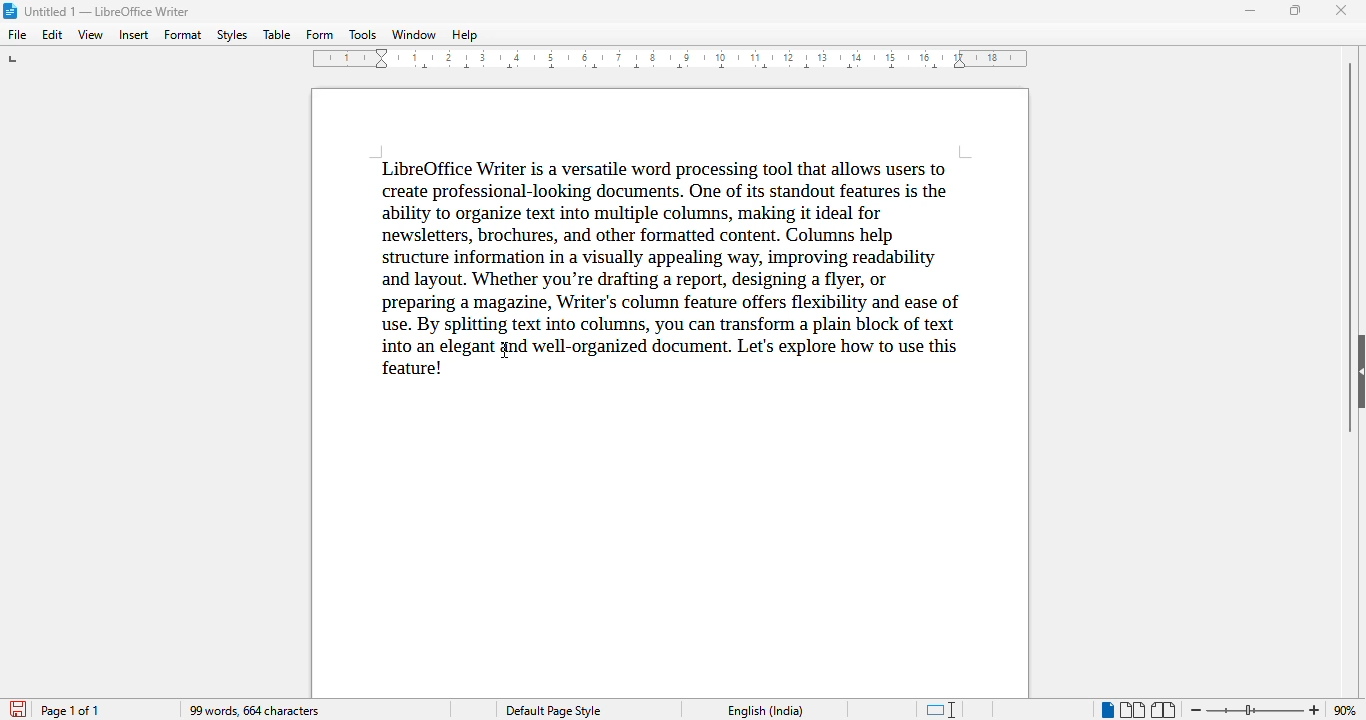 The height and width of the screenshot is (720, 1366). Describe the element at coordinates (1165, 710) in the screenshot. I see `book view` at that location.